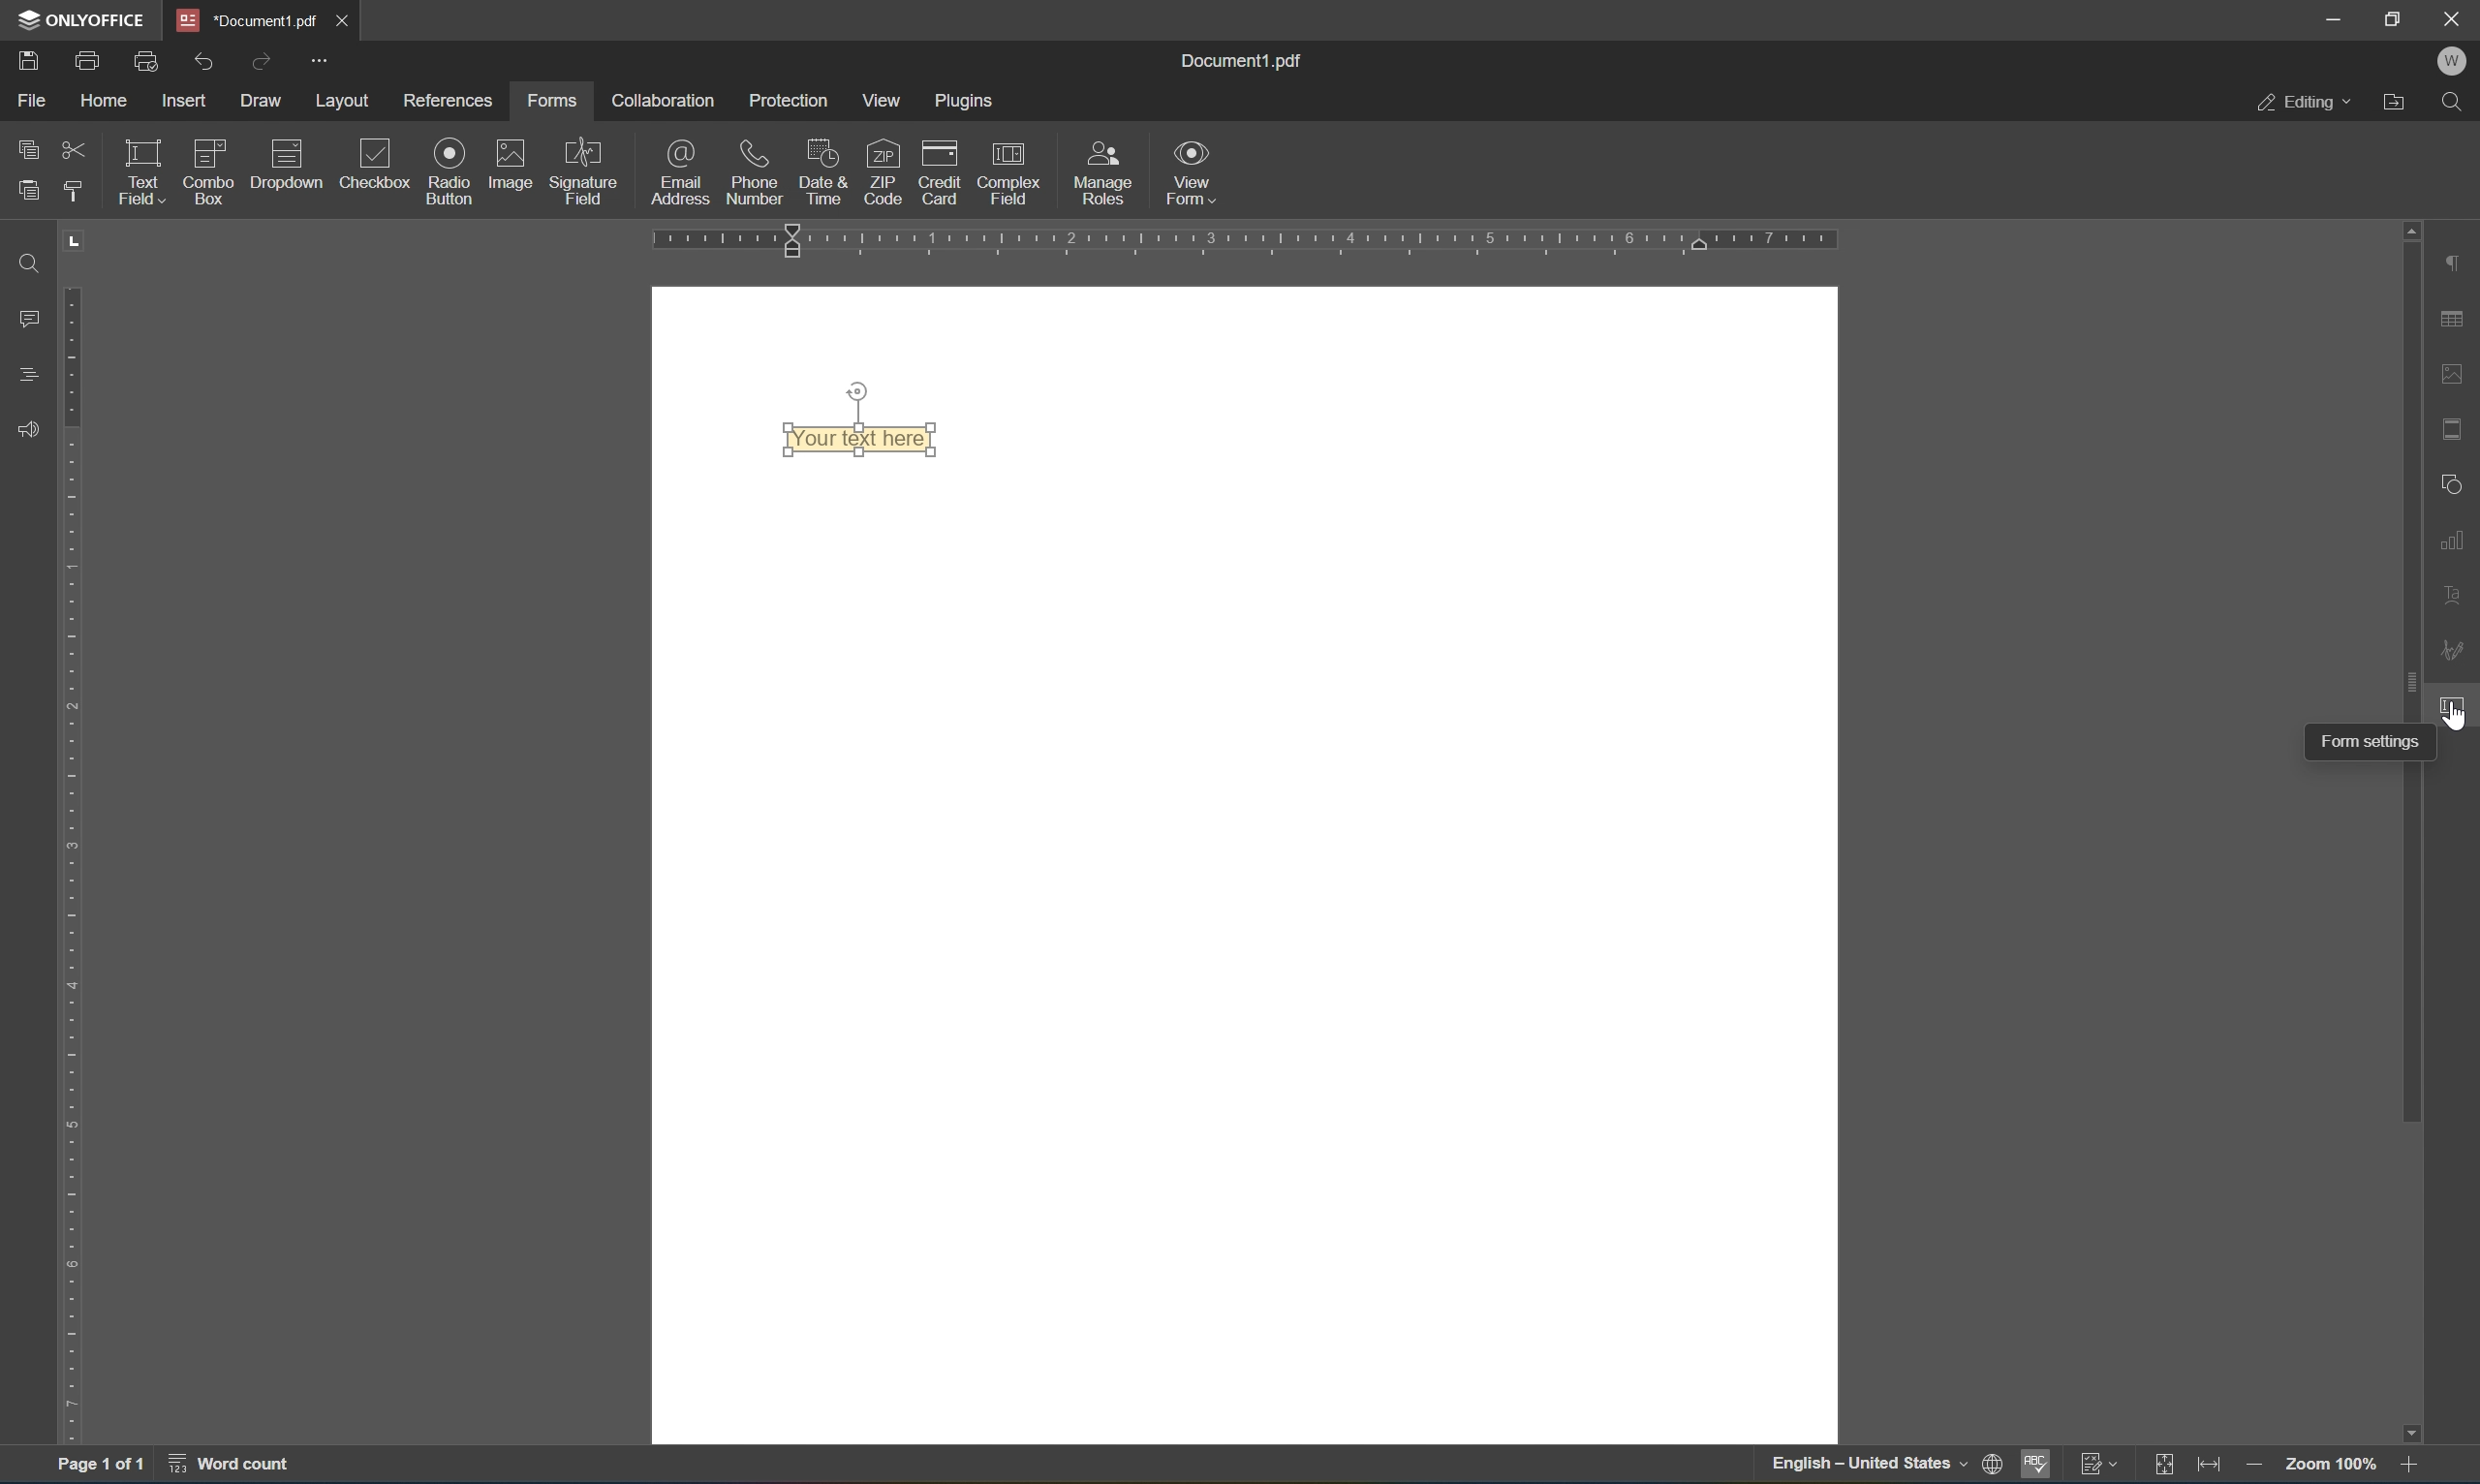 The width and height of the screenshot is (2480, 1484). I want to click on text art settings, so click(2461, 600).